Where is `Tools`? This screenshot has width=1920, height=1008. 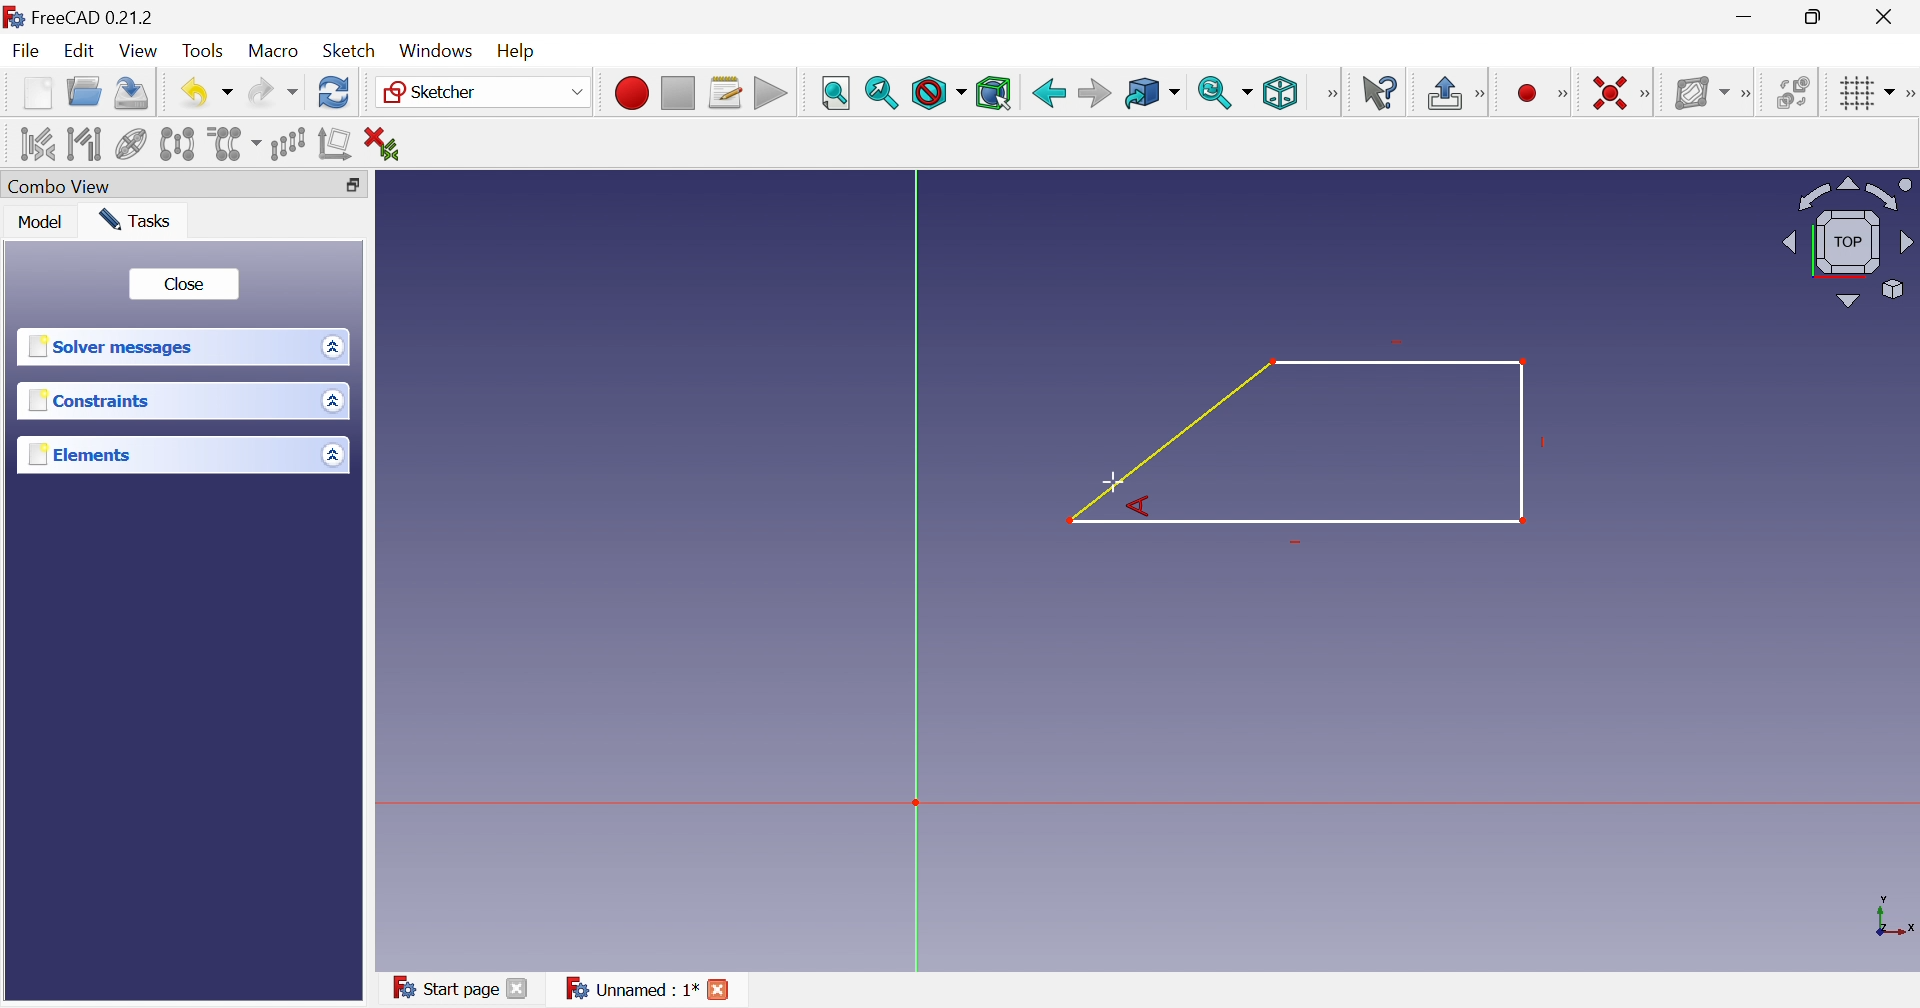
Tools is located at coordinates (206, 49).